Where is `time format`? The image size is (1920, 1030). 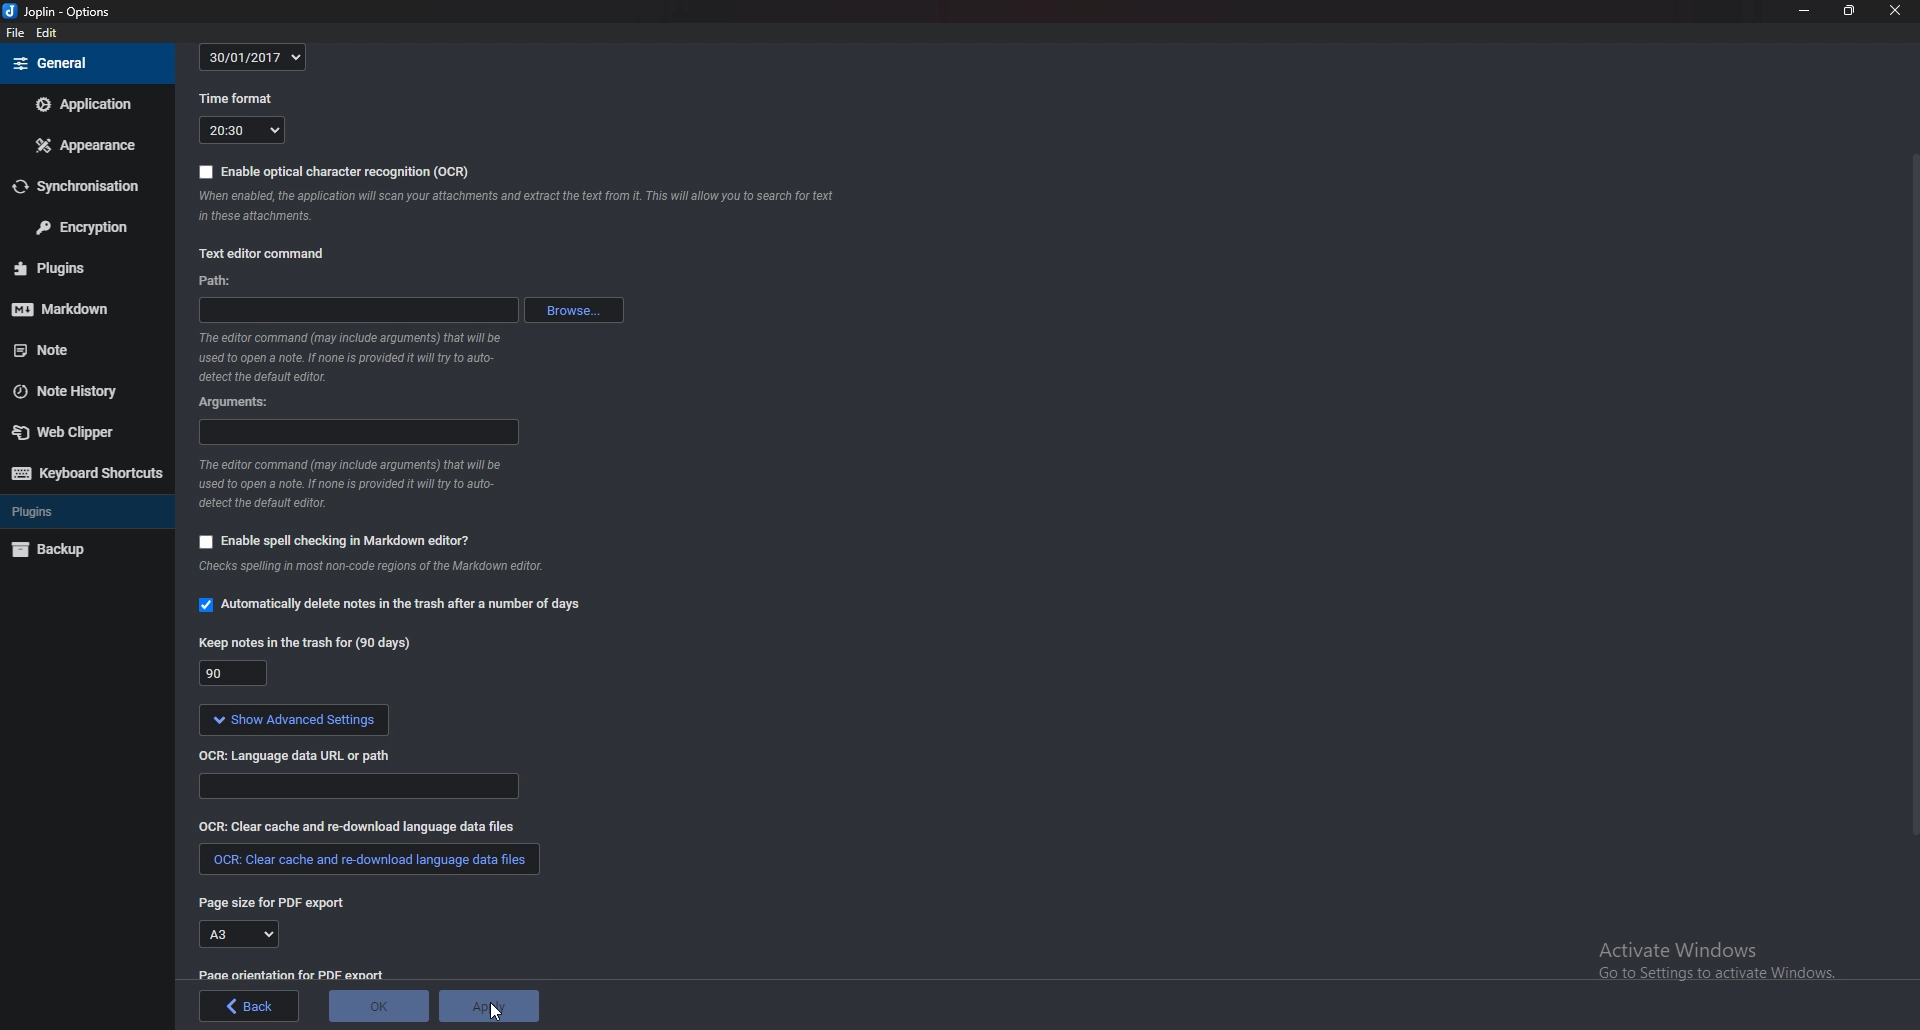 time format is located at coordinates (236, 101).